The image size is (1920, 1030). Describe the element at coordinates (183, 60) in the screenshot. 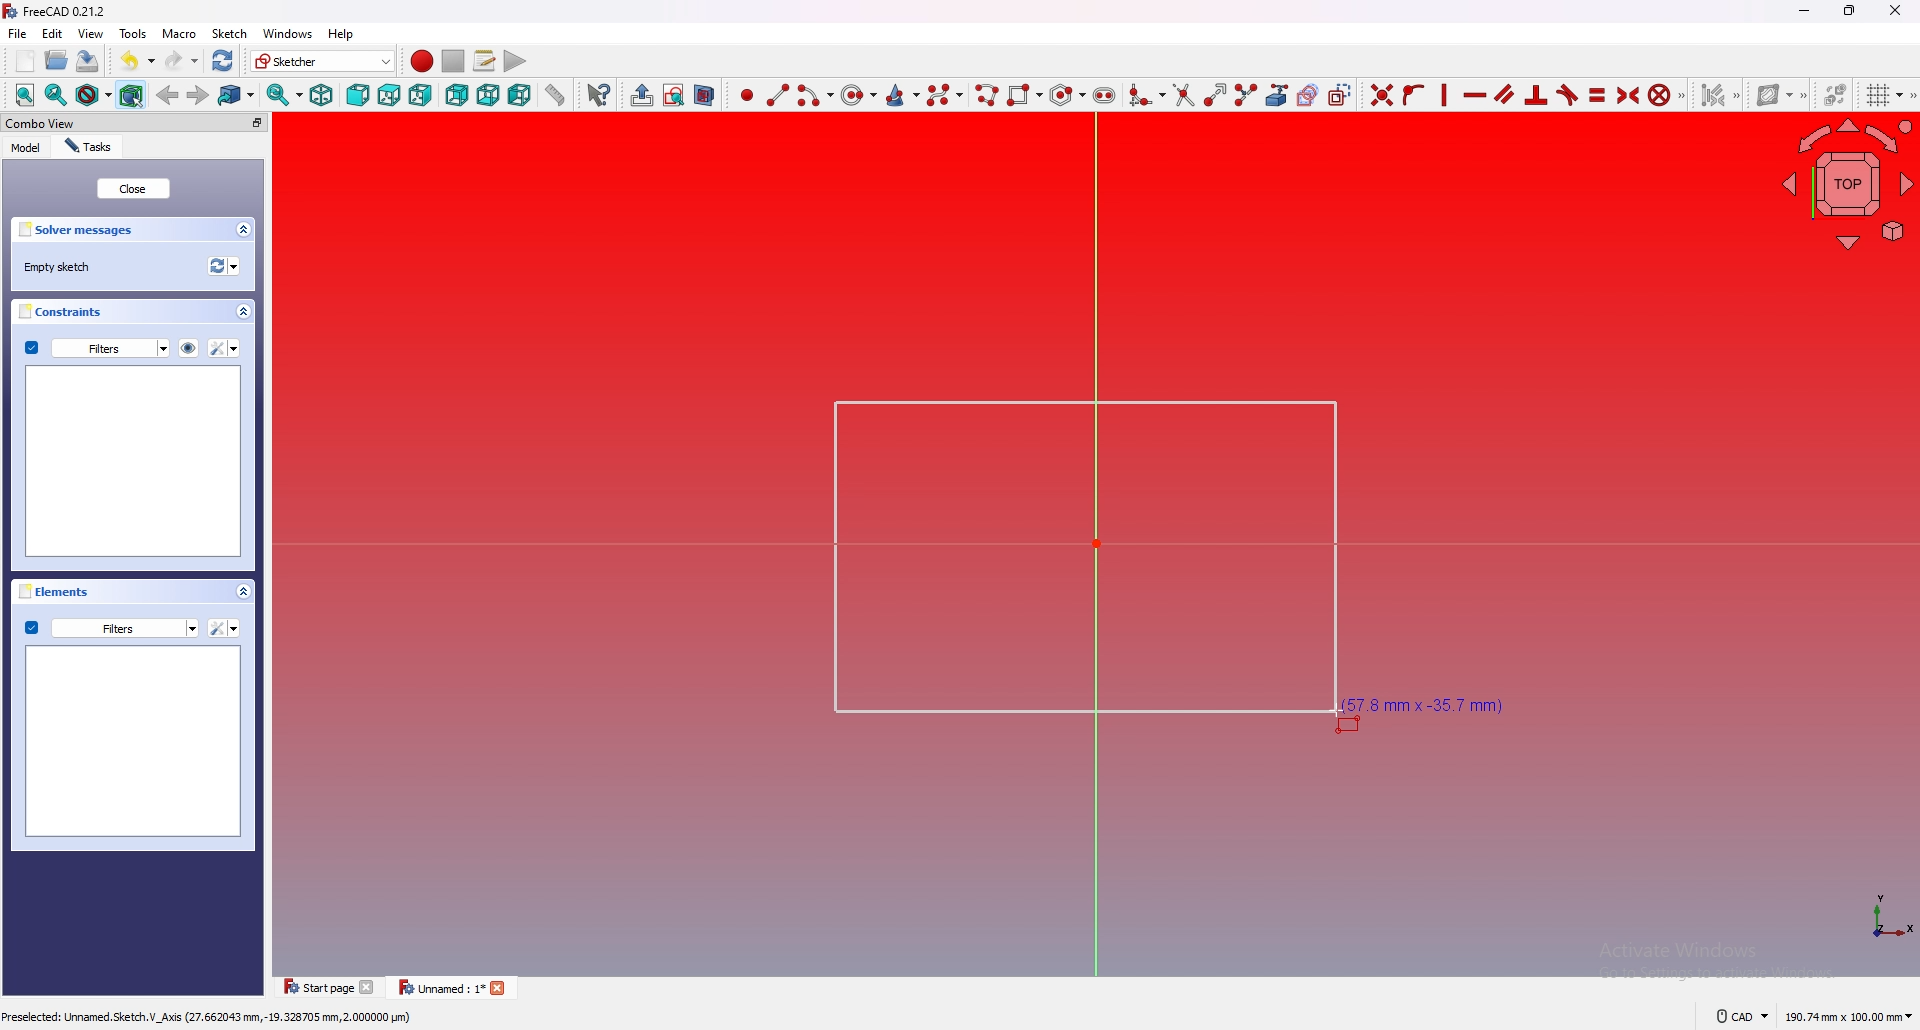

I see `redo` at that location.